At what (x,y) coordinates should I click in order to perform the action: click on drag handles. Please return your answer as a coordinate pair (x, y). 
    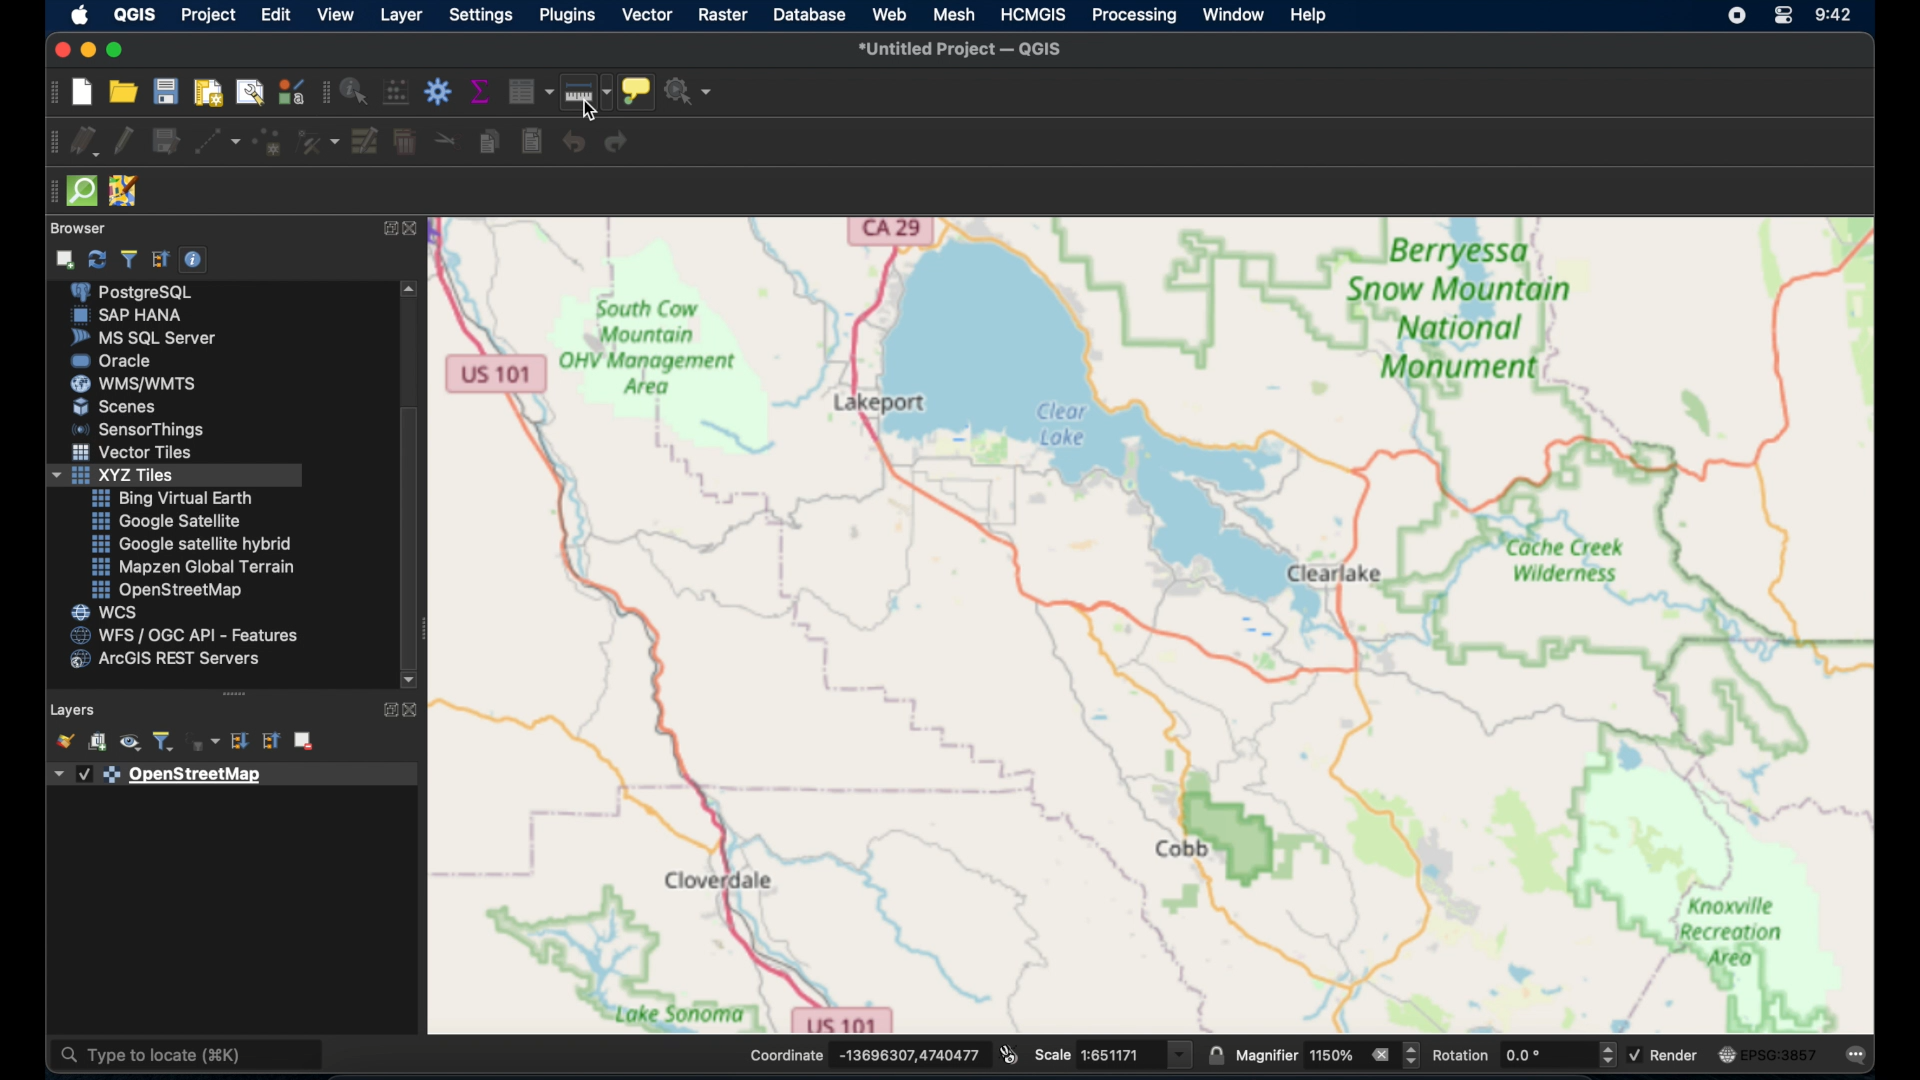
    Looking at the image, I should click on (49, 195).